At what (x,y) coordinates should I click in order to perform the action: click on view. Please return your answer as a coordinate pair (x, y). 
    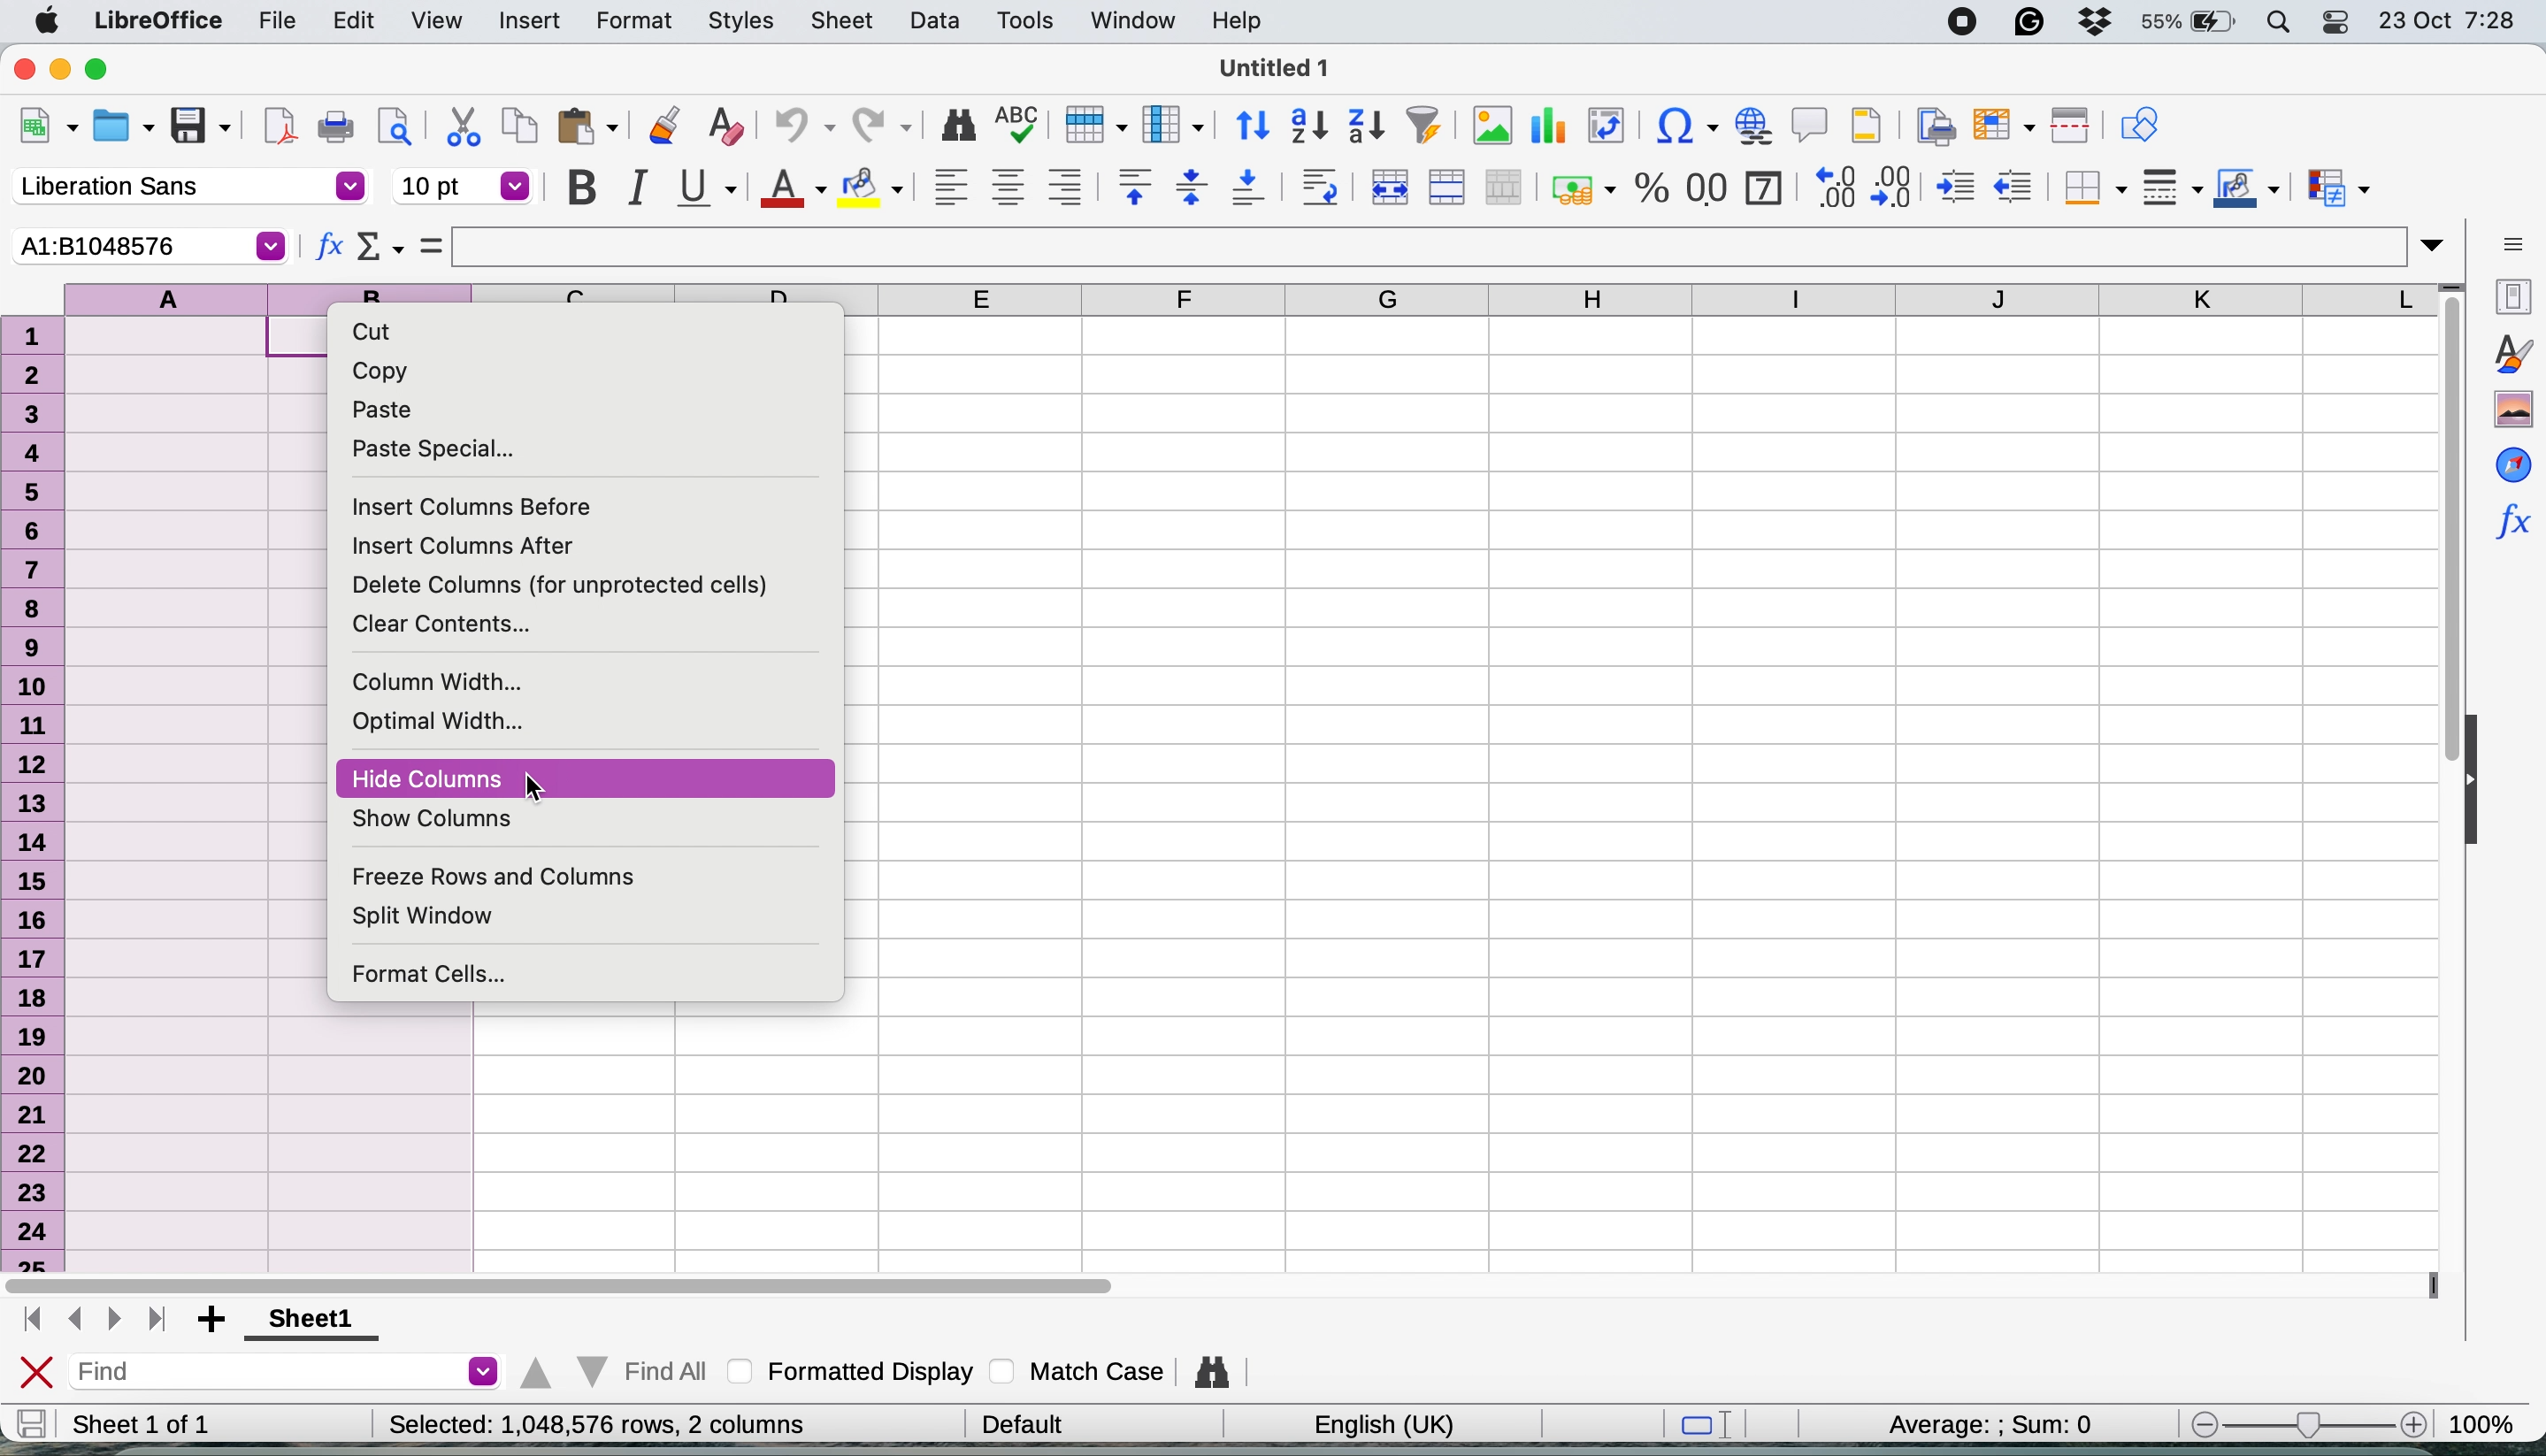
    Looking at the image, I should click on (435, 23).